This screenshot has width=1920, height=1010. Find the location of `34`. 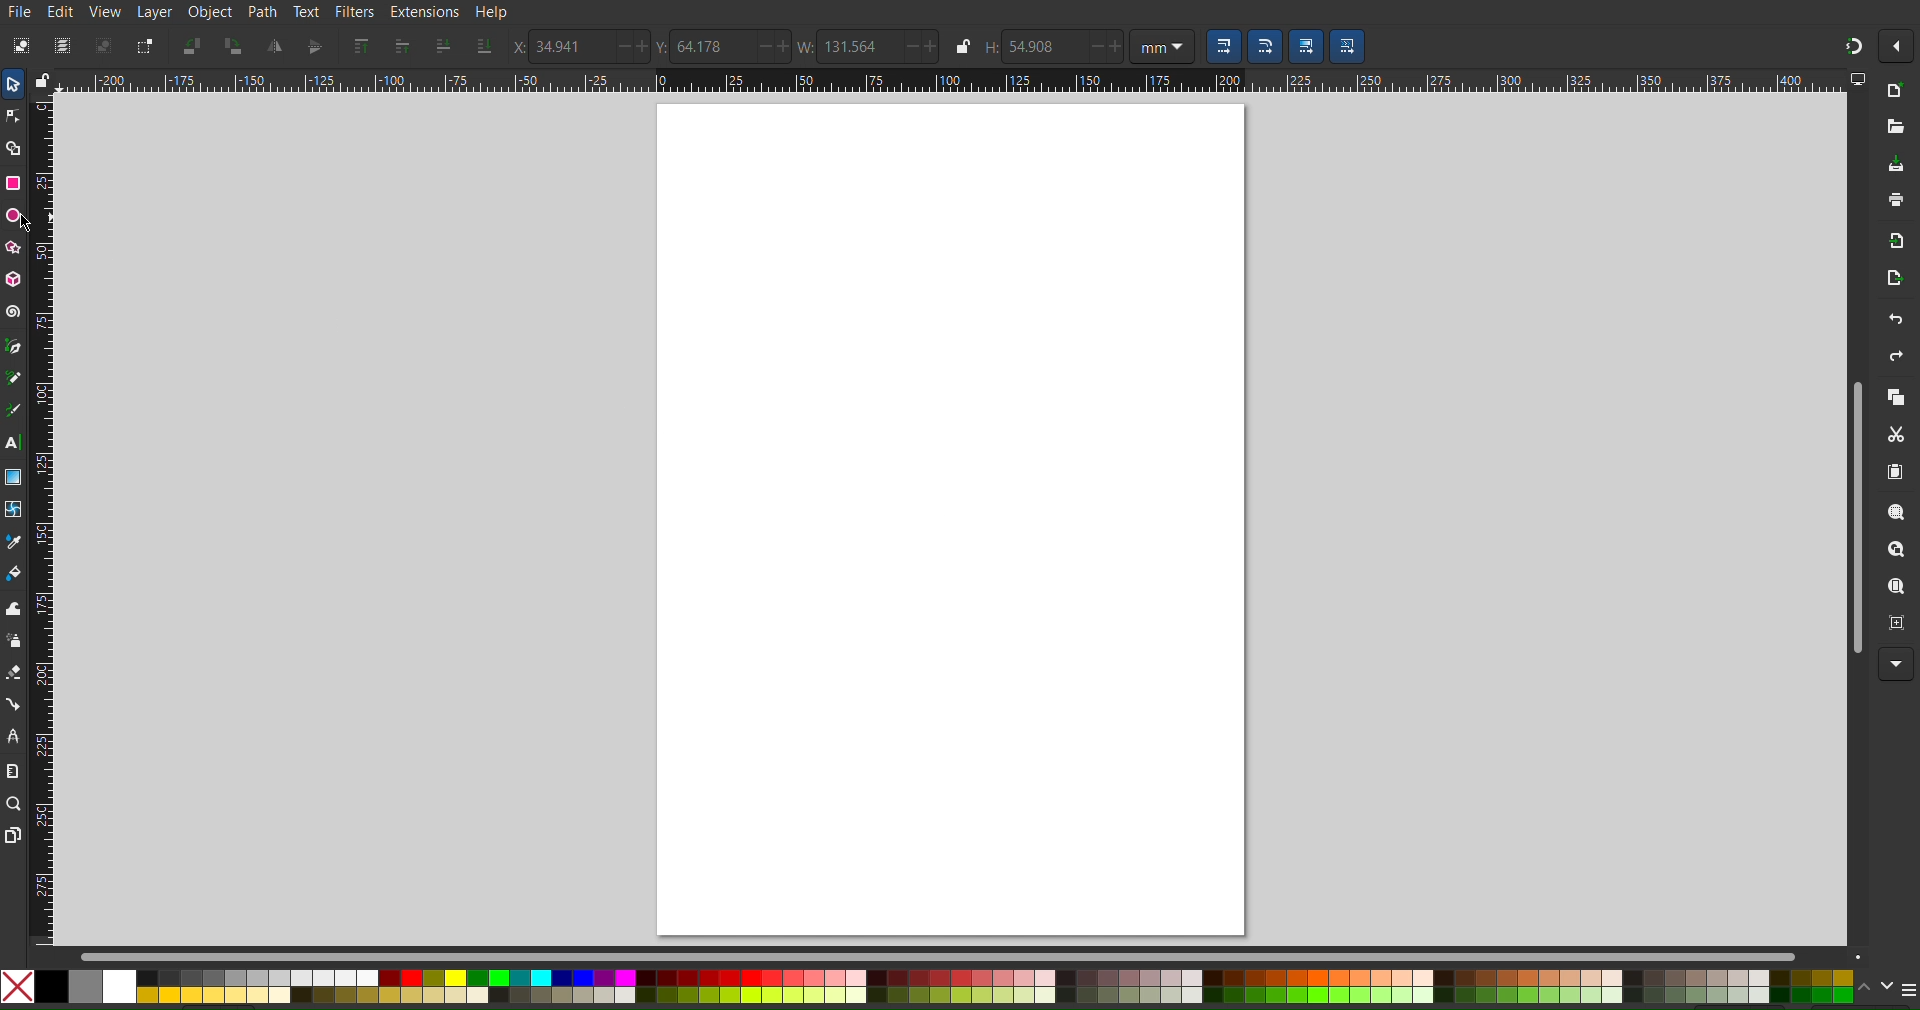

34 is located at coordinates (568, 45).